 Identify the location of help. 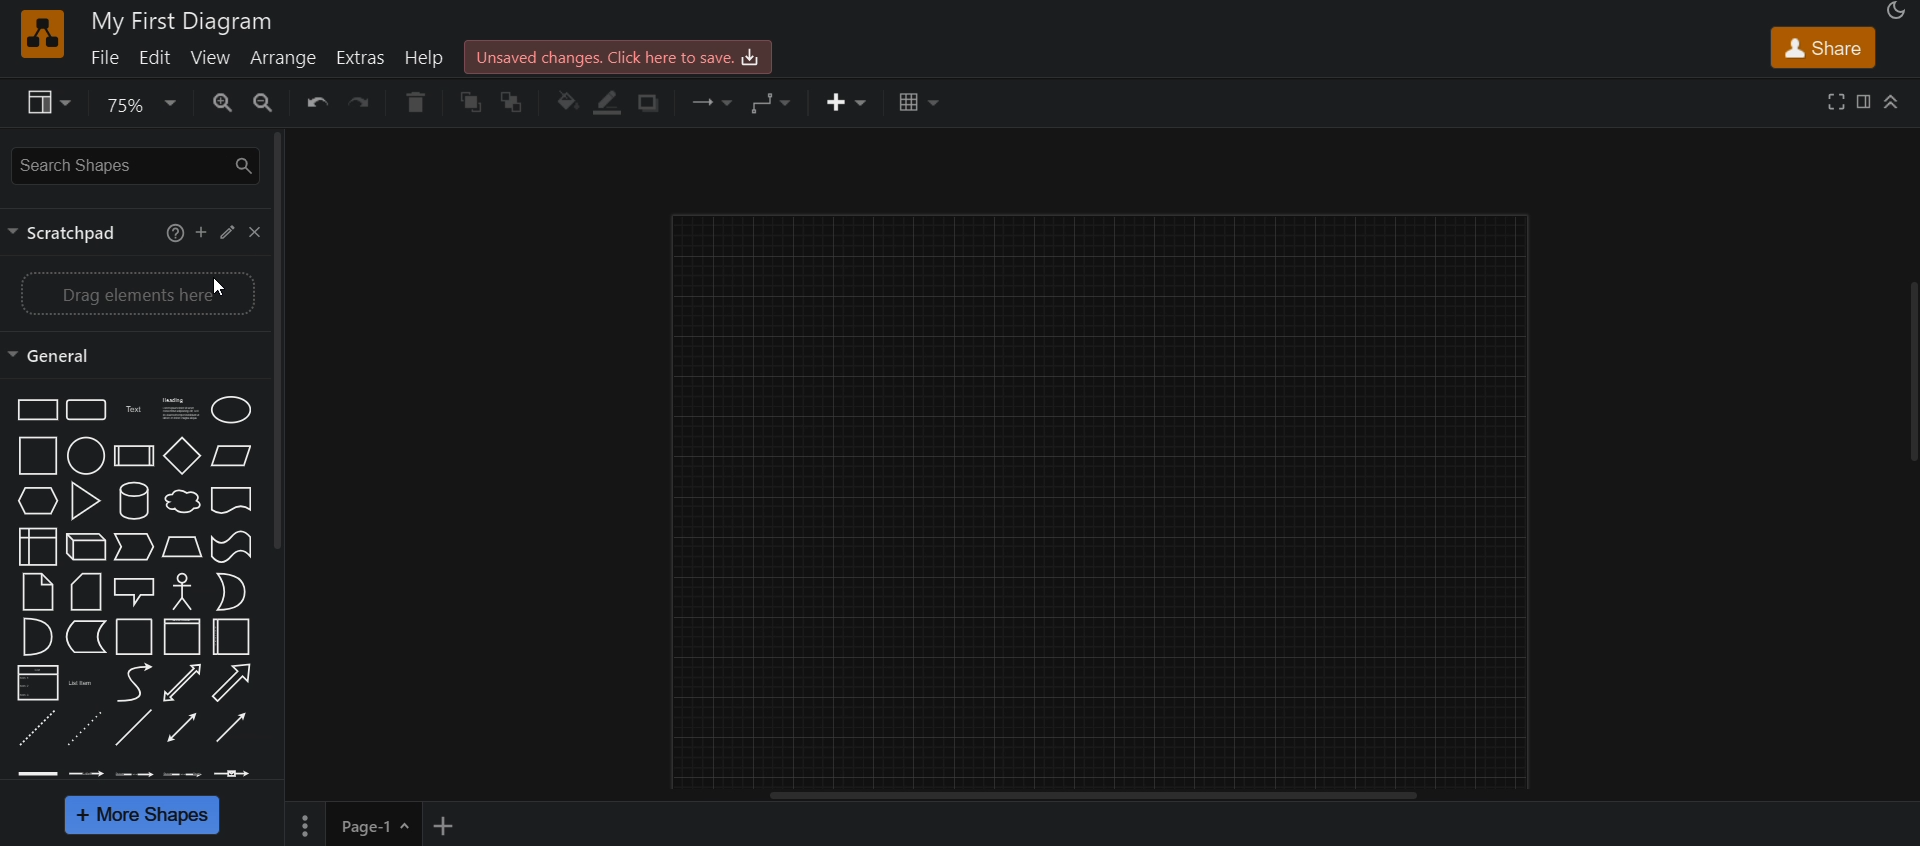
(427, 56).